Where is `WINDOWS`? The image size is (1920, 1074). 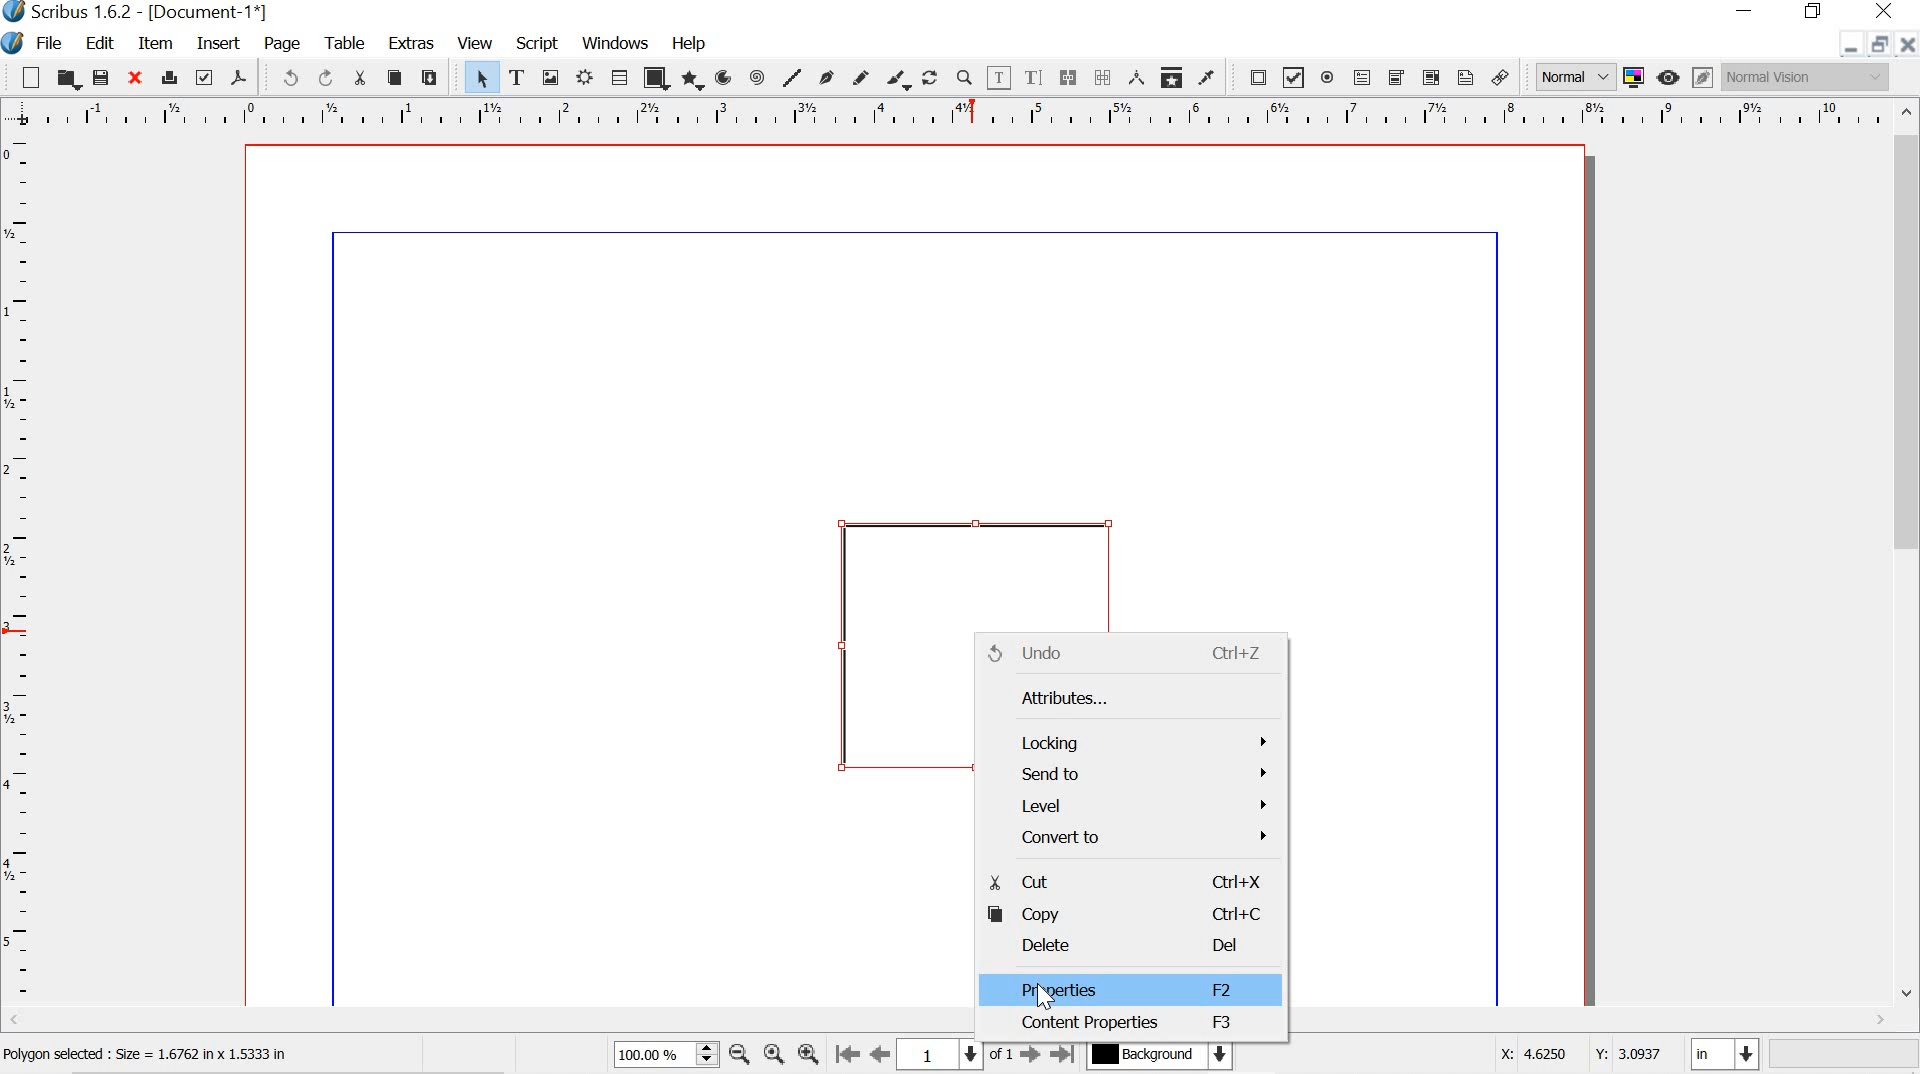 WINDOWS is located at coordinates (614, 42).